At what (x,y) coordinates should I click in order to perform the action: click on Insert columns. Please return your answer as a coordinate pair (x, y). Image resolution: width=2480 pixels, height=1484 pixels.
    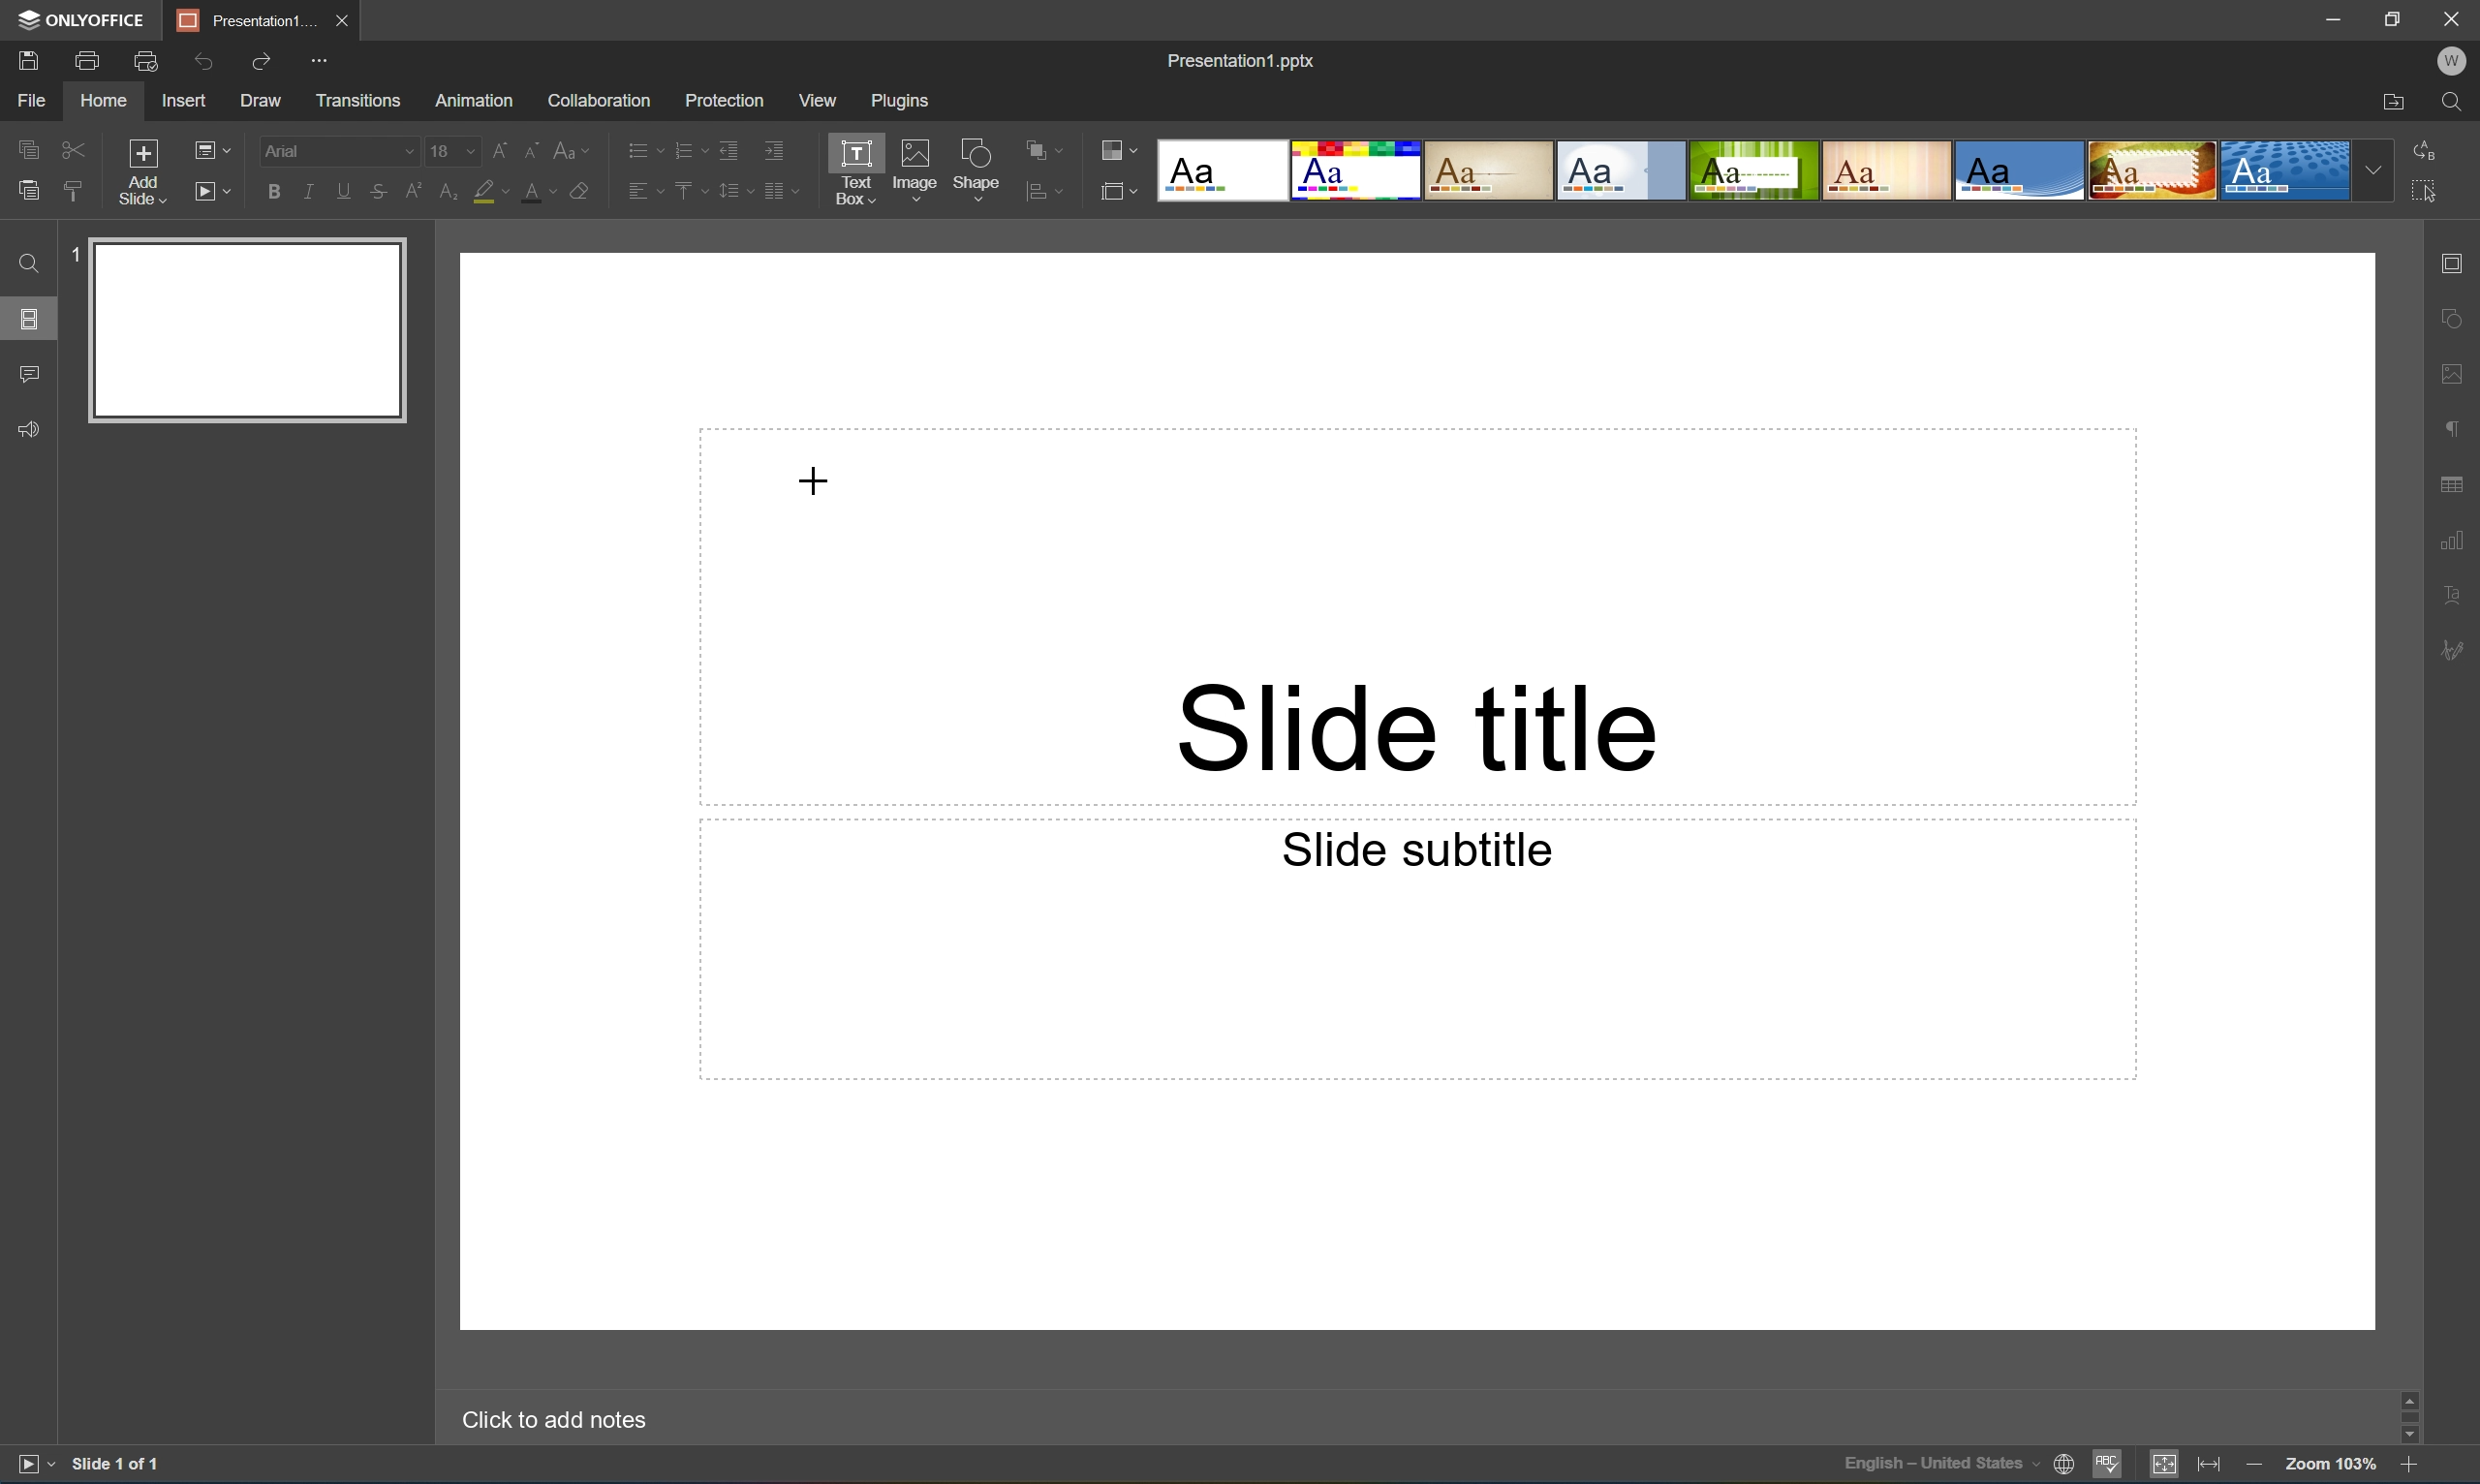
    Looking at the image, I should click on (781, 190).